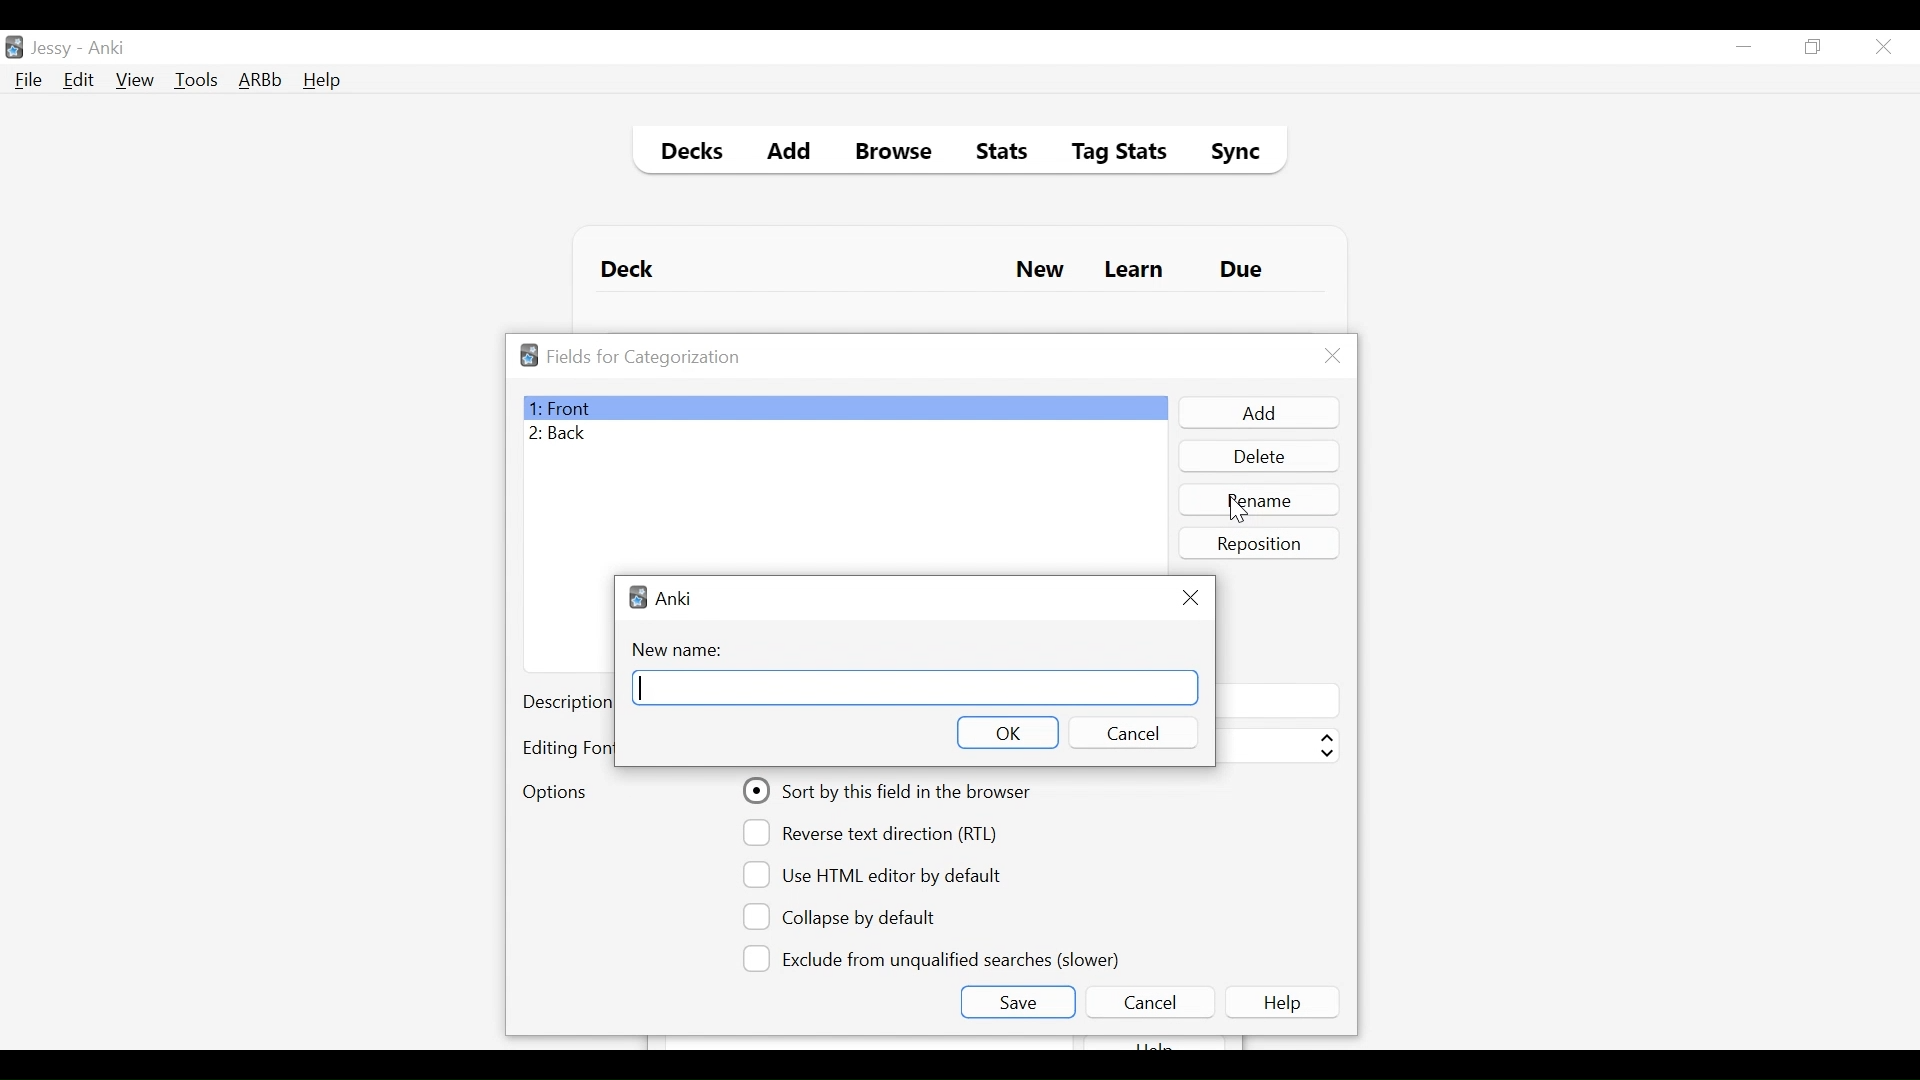 The height and width of the screenshot is (1080, 1920). I want to click on Tag Stats, so click(1108, 154).